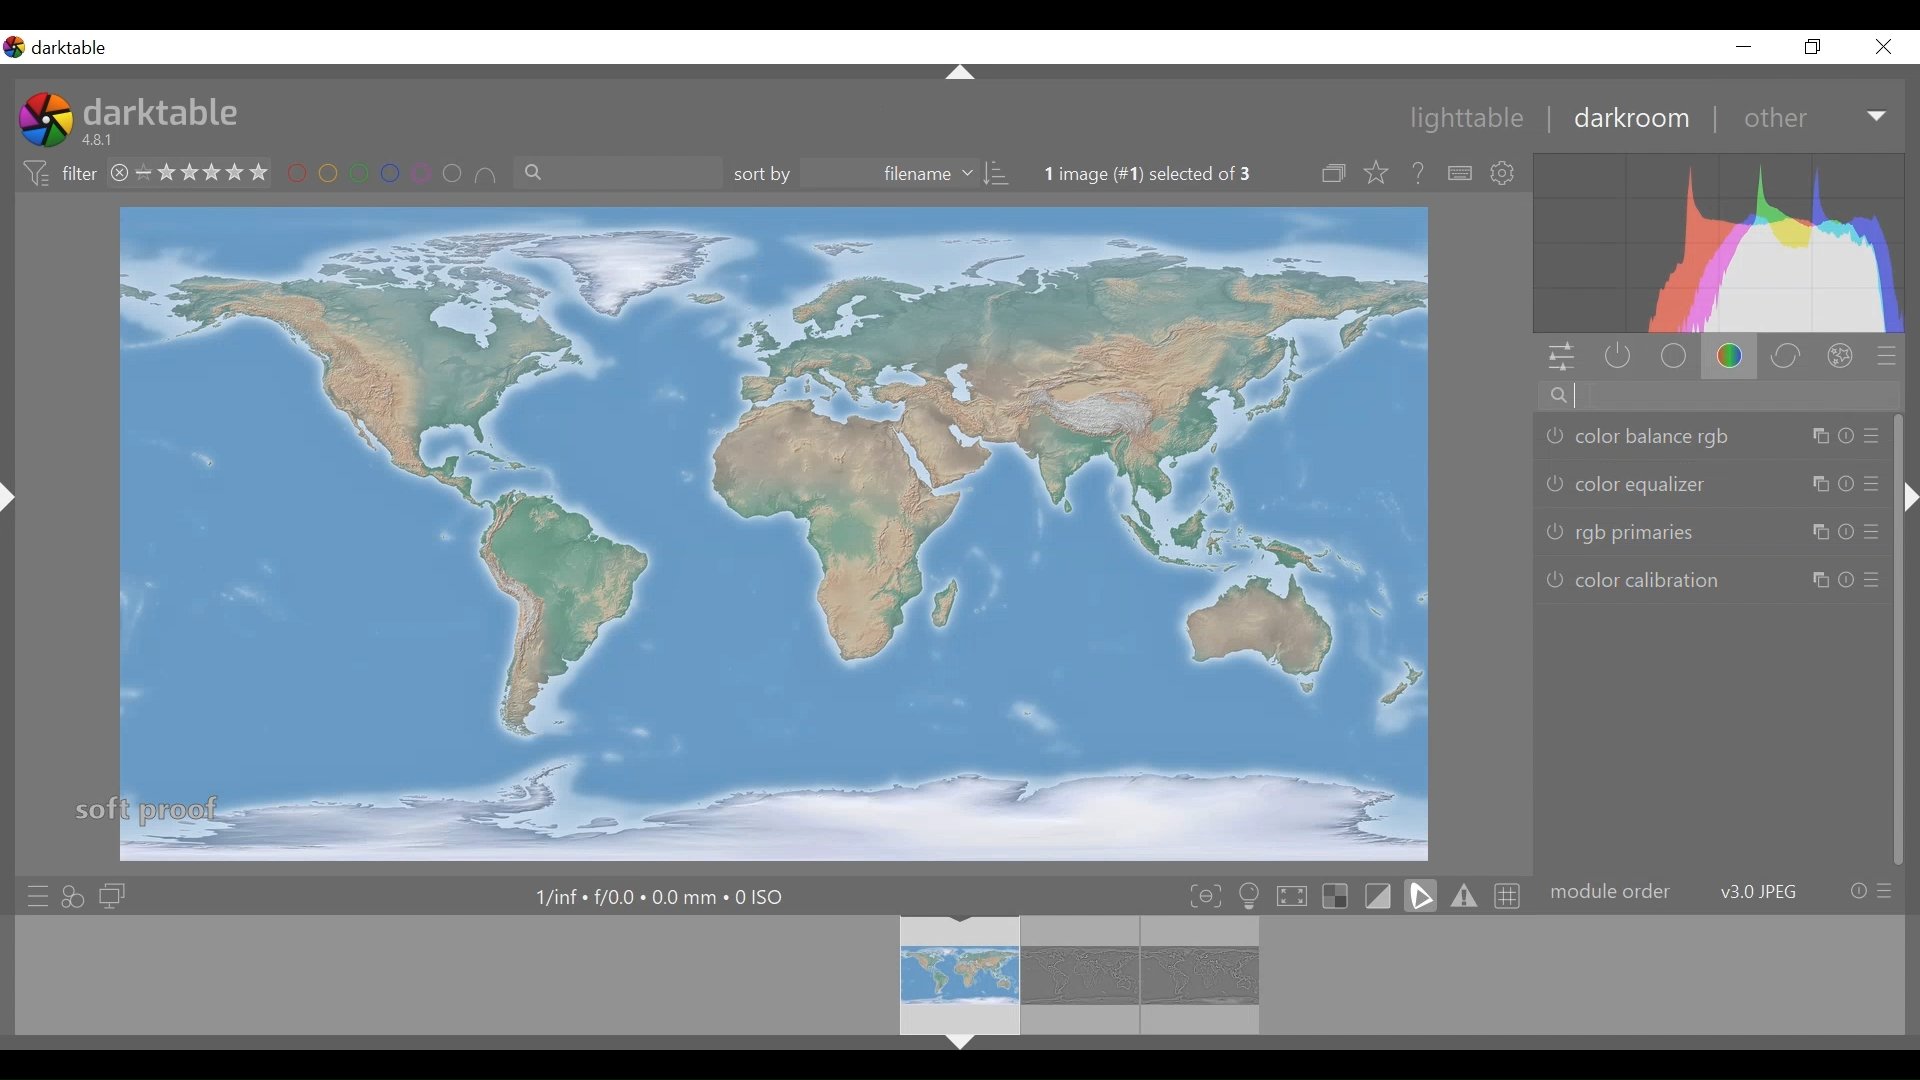  I want to click on effect, so click(1844, 355).